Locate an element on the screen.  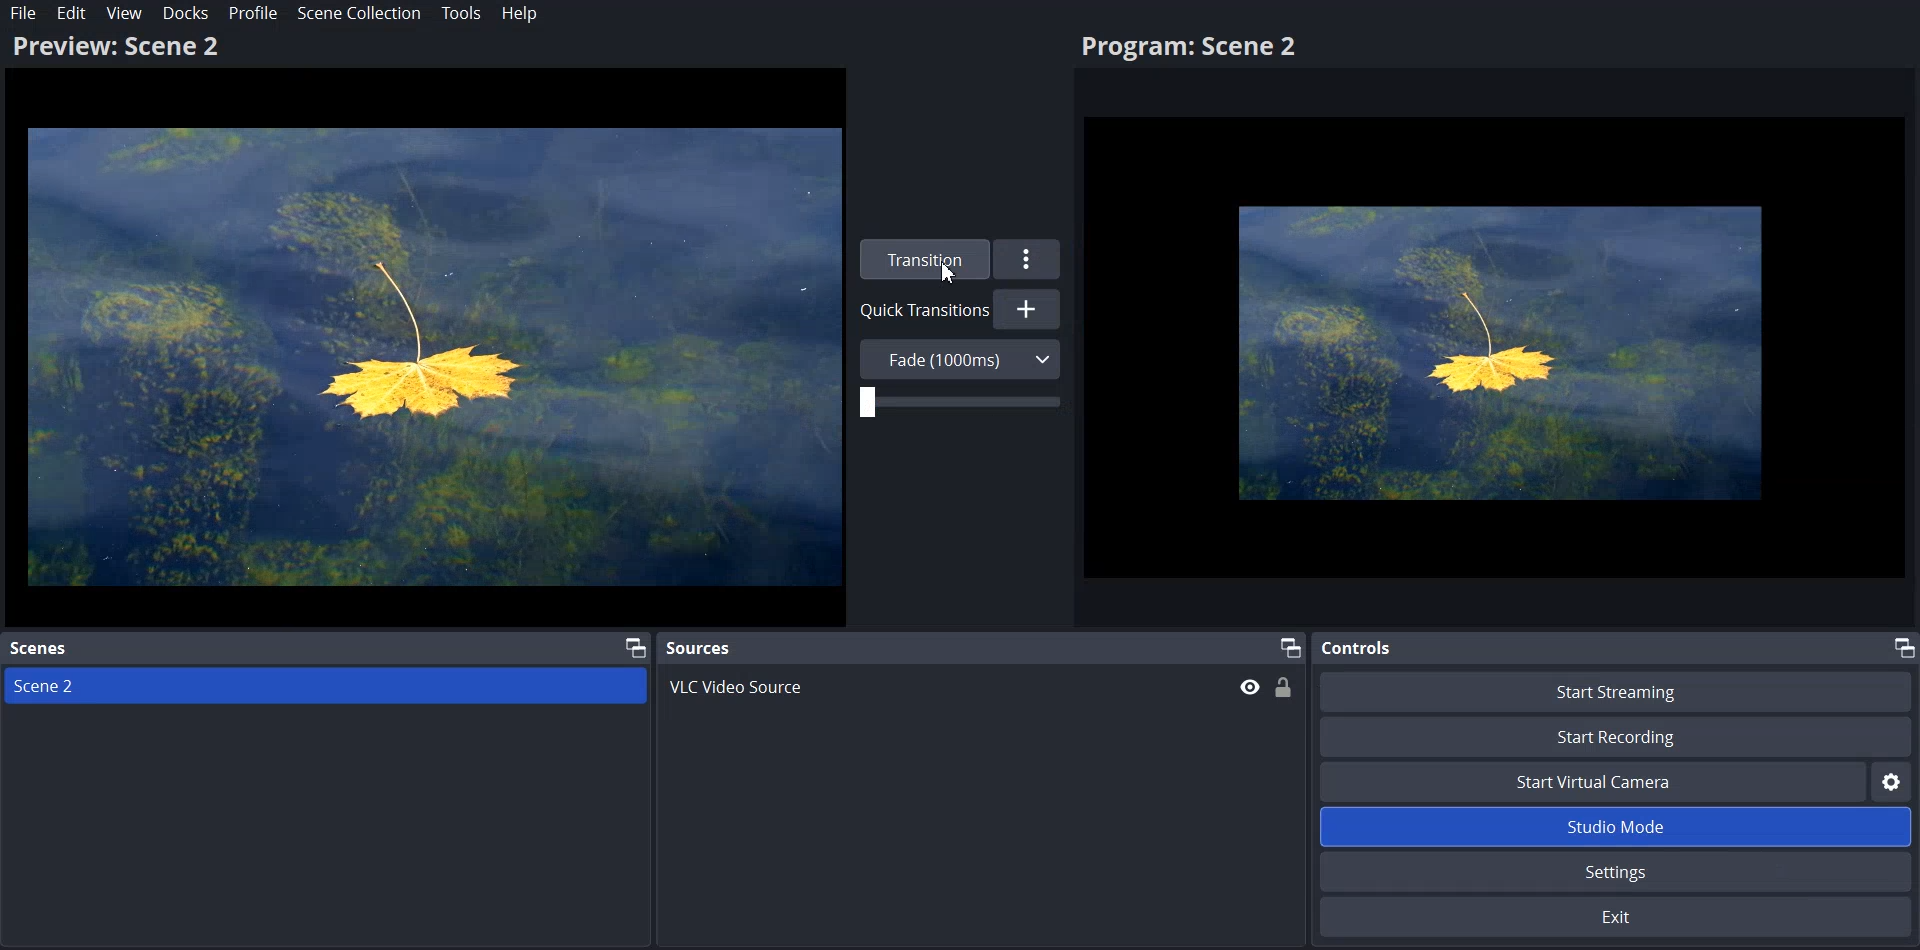
Maximize is located at coordinates (623, 646).